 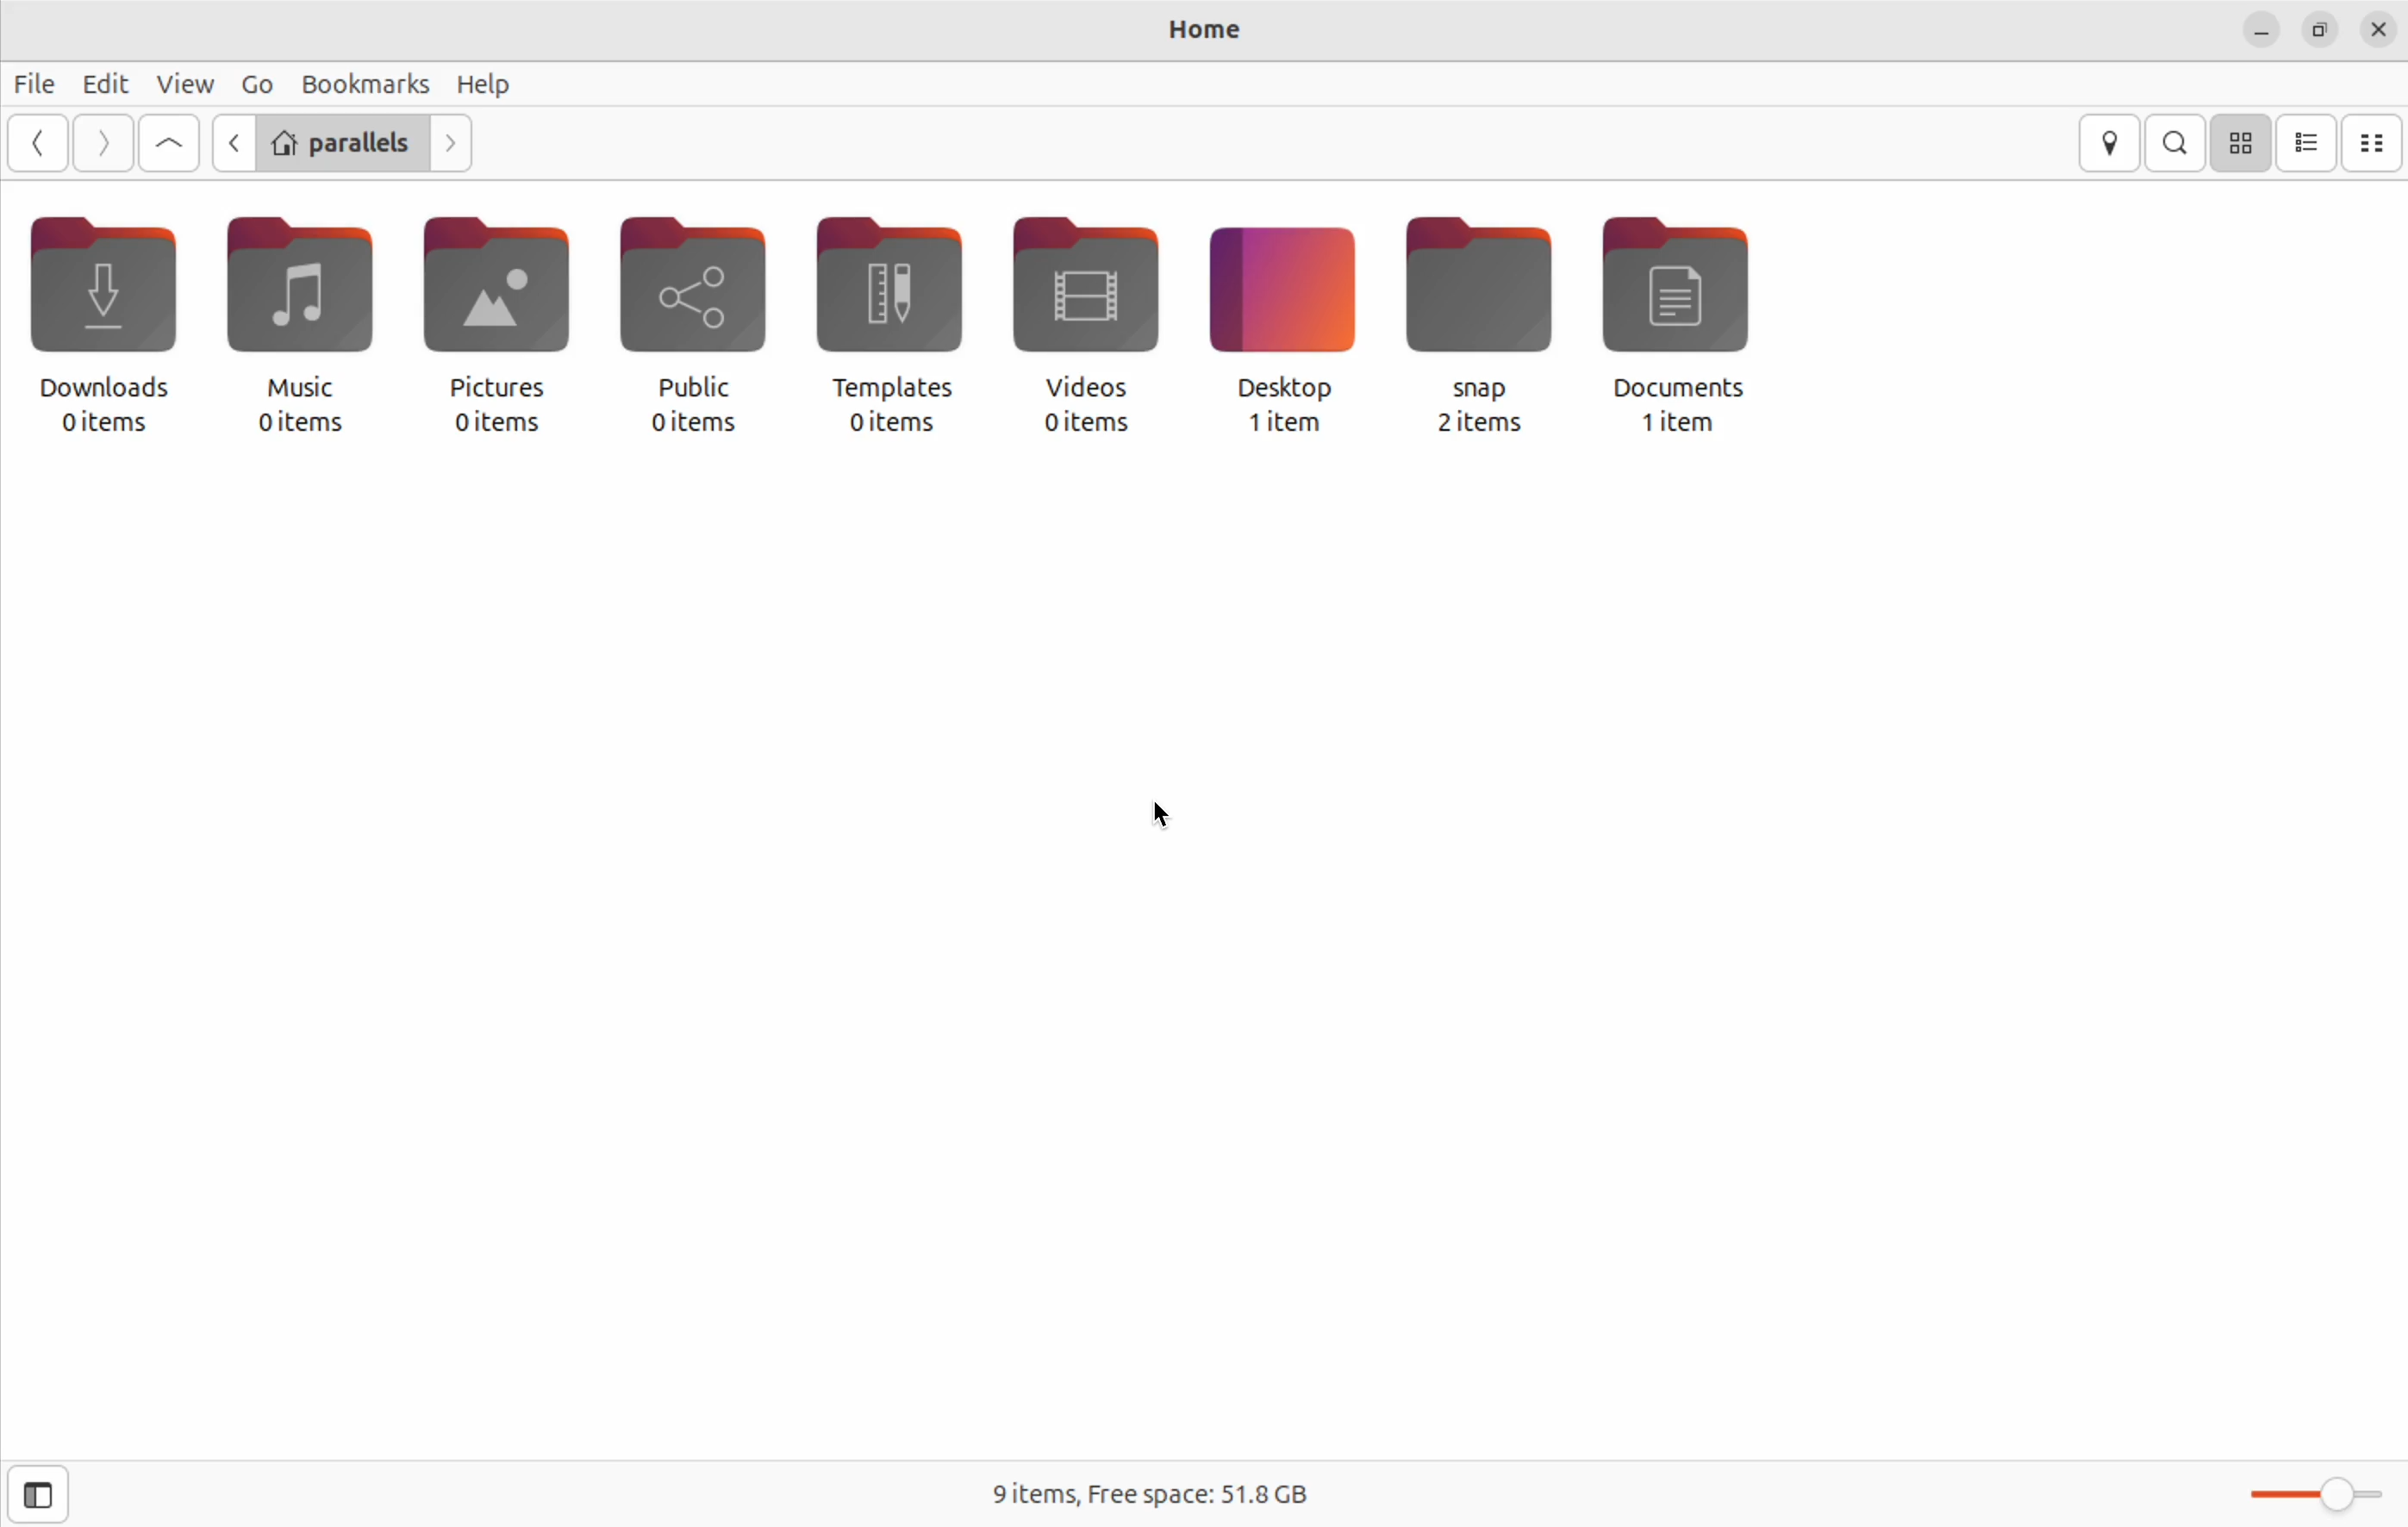 What do you see at coordinates (341, 141) in the screenshot?
I see `parallels` at bounding box center [341, 141].